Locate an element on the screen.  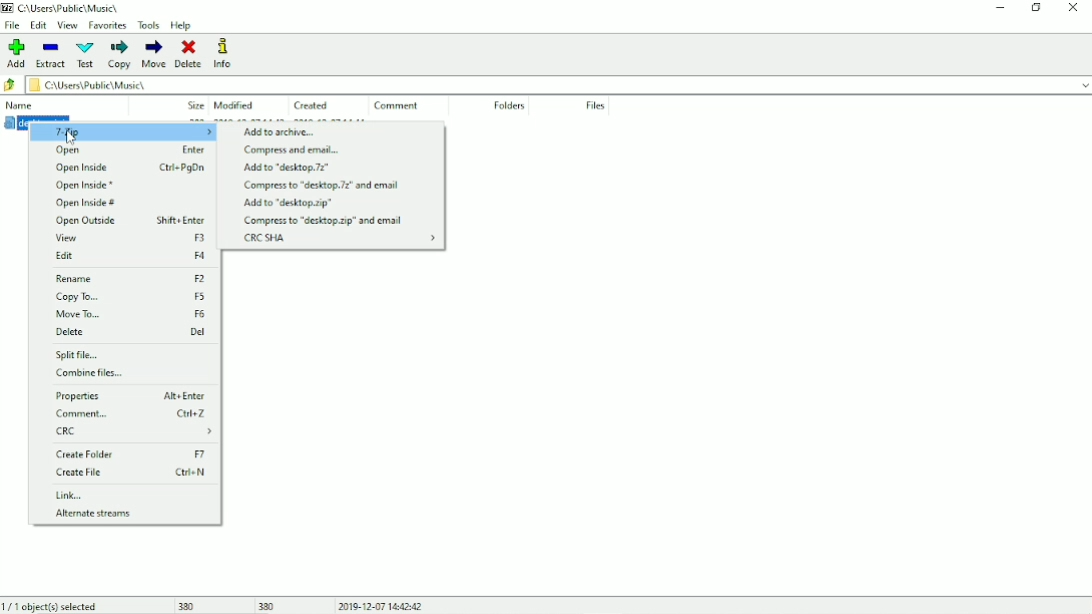
View is located at coordinates (67, 26).